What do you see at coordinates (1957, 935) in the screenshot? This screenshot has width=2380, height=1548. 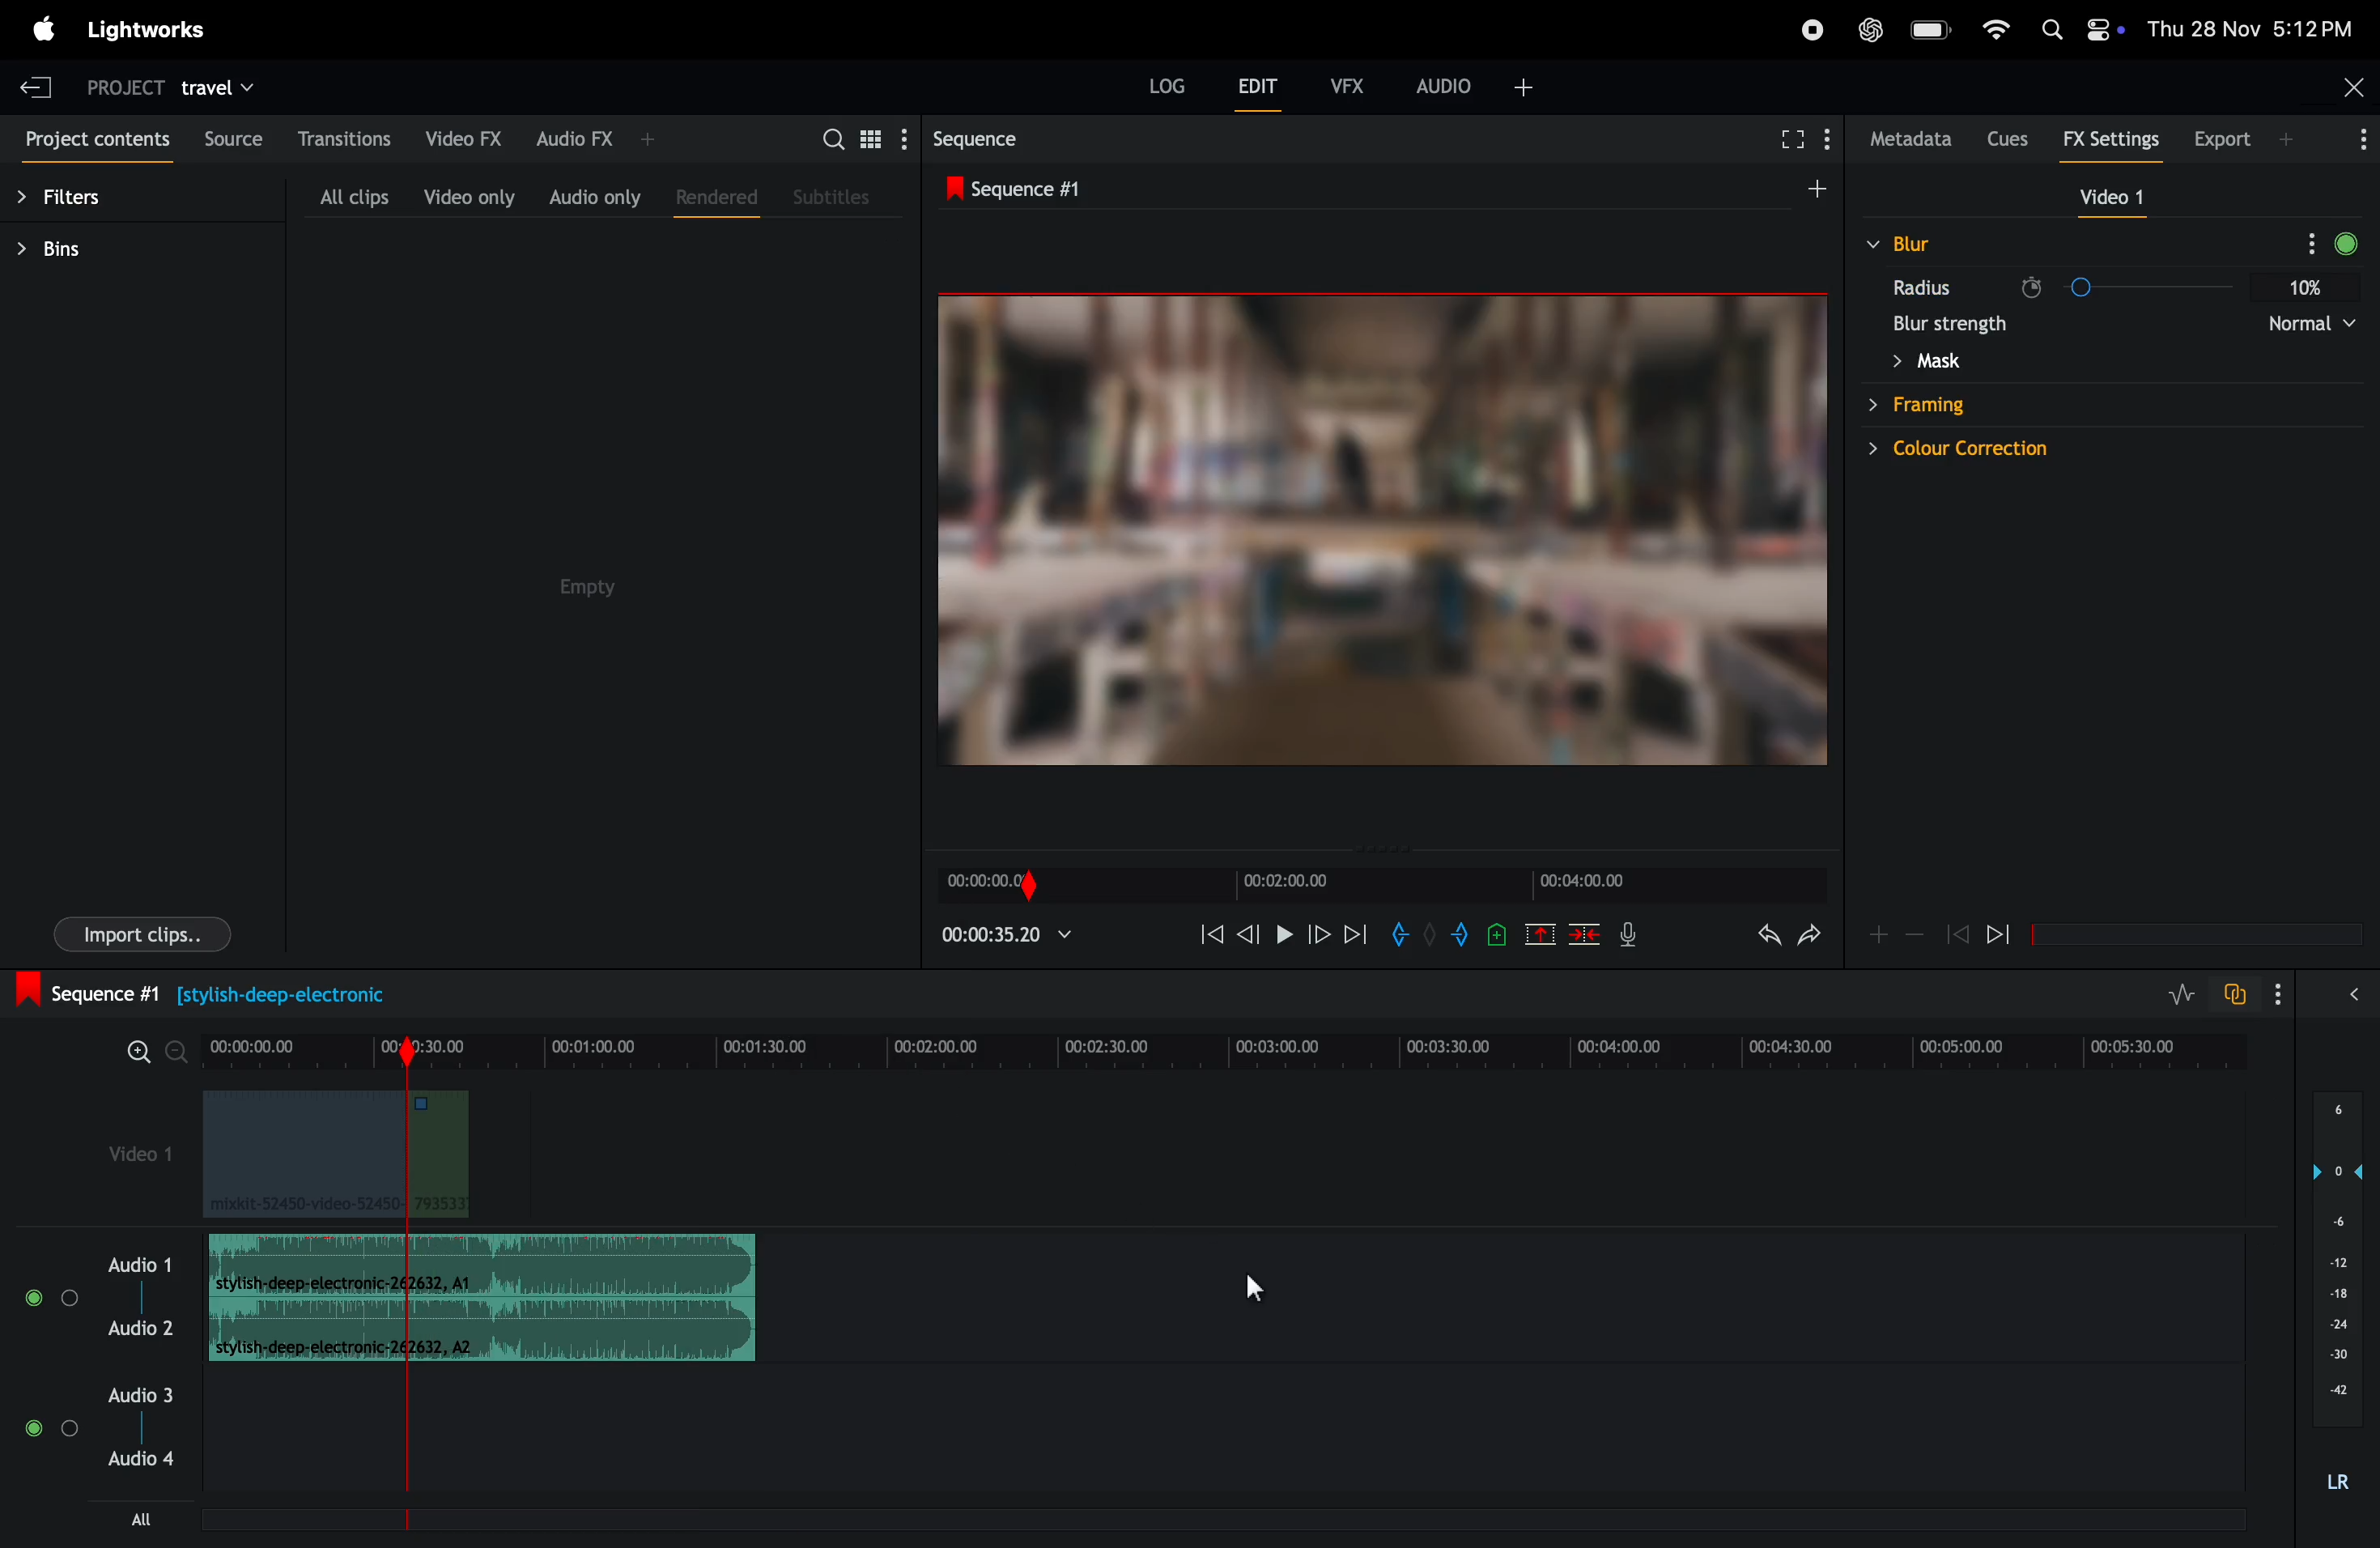 I see `rewind` at bounding box center [1957, 935].